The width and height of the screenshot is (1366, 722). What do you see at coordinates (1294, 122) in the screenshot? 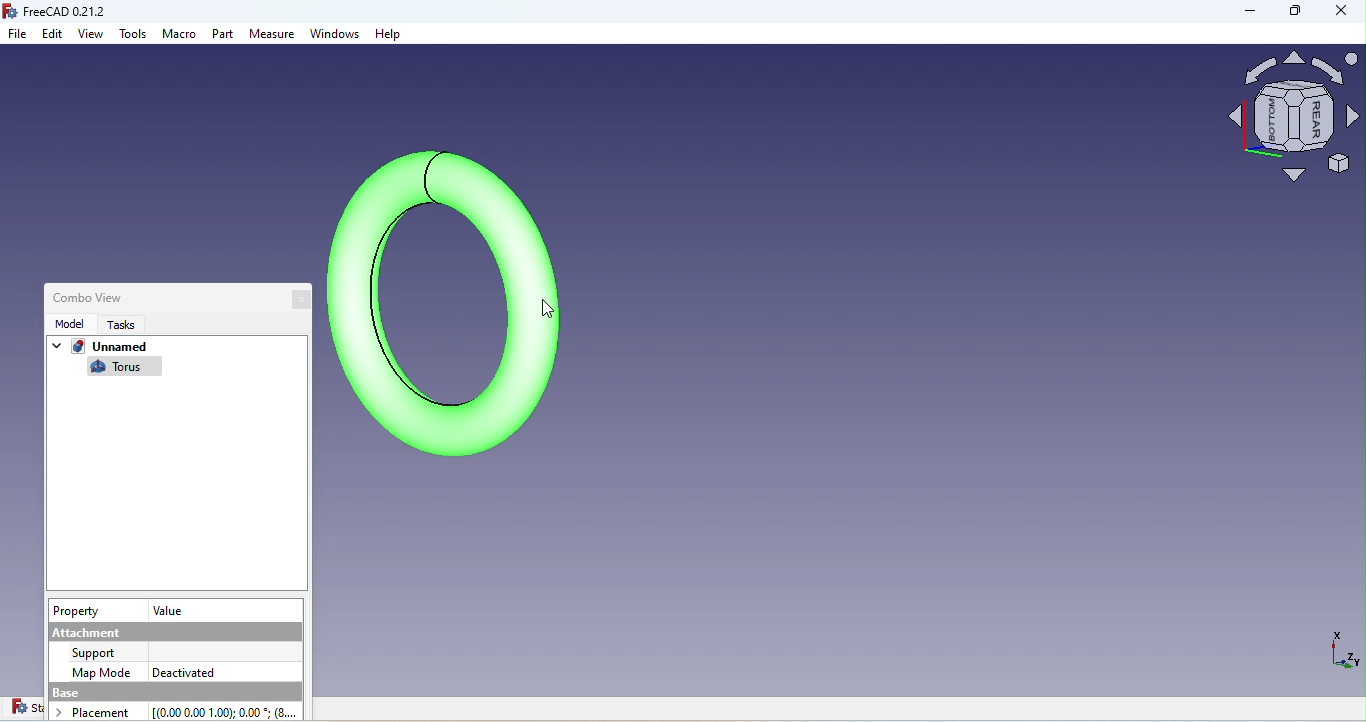
I see `Navigation square` at bounding box center [1294, 122].